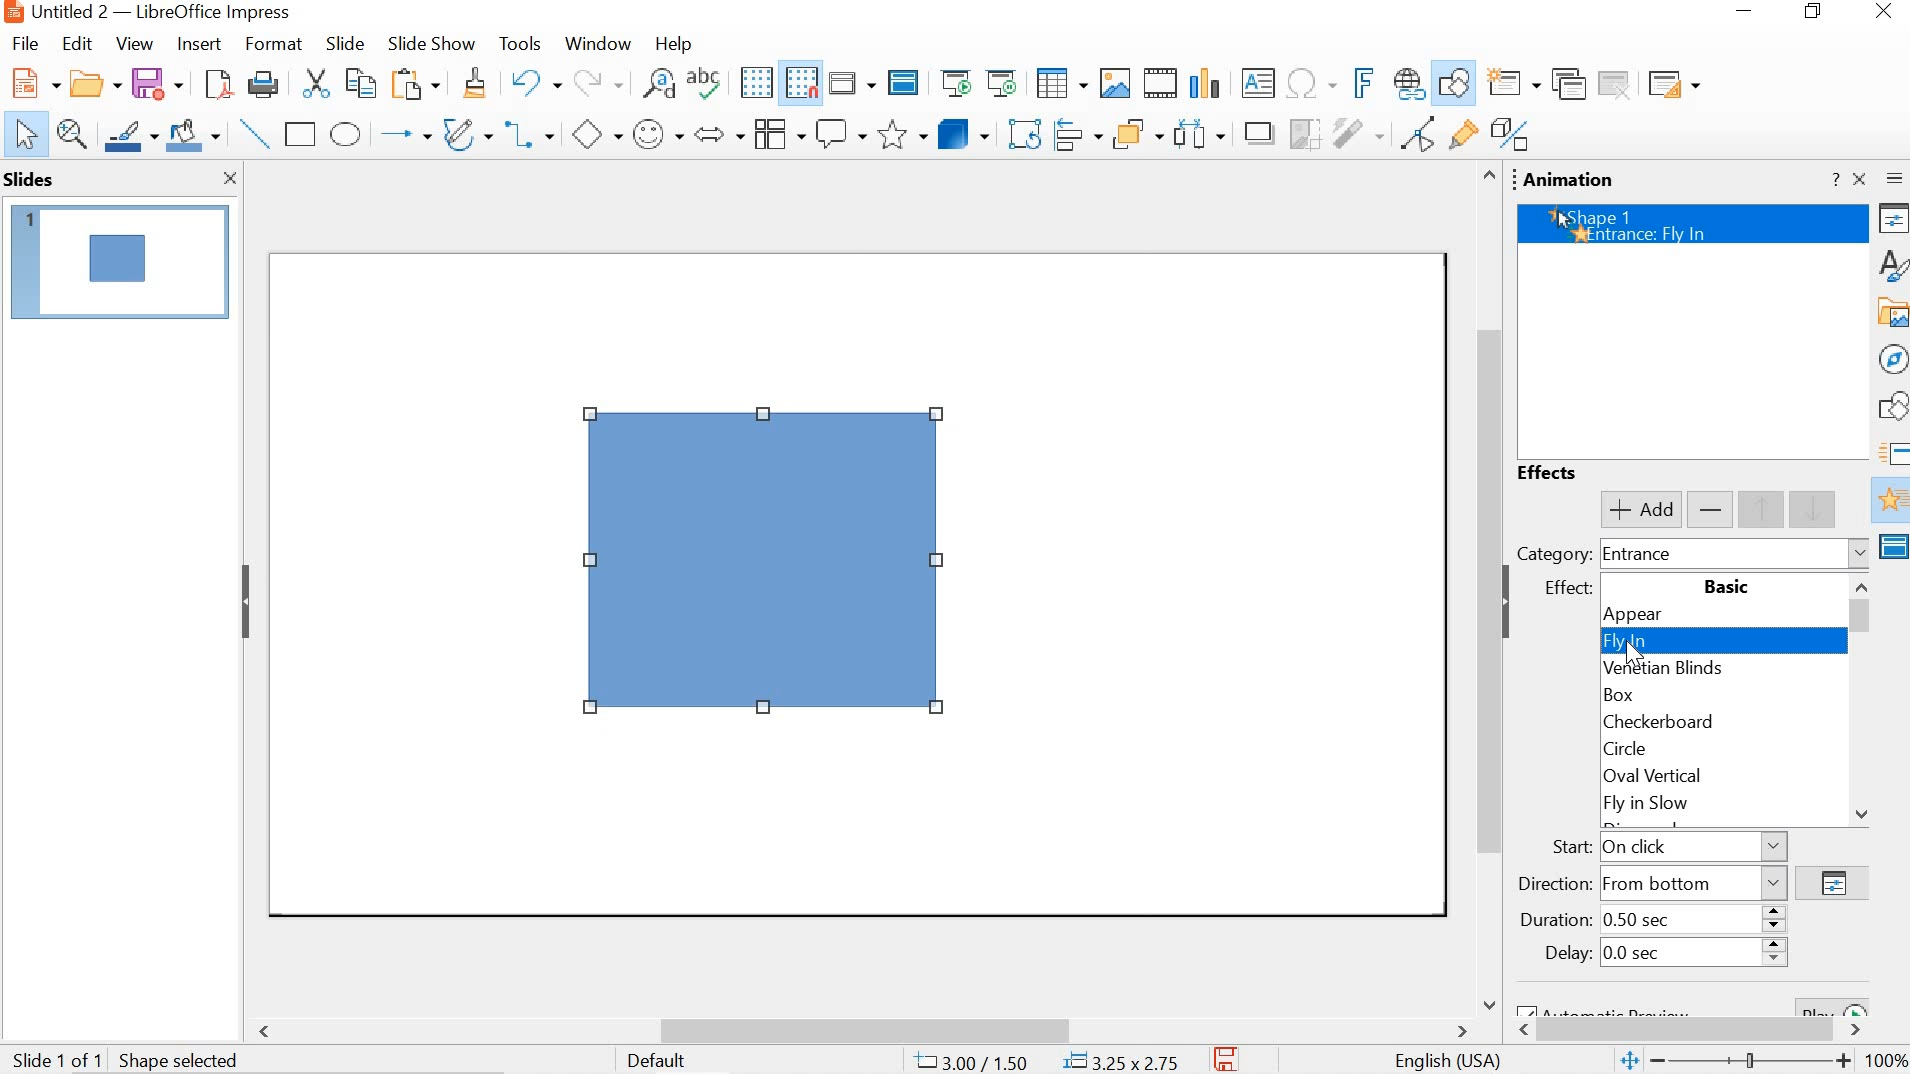 Image resolution: width=1910 pixels, height=1074 pixels. I want to click on slides, so click(32, 180).